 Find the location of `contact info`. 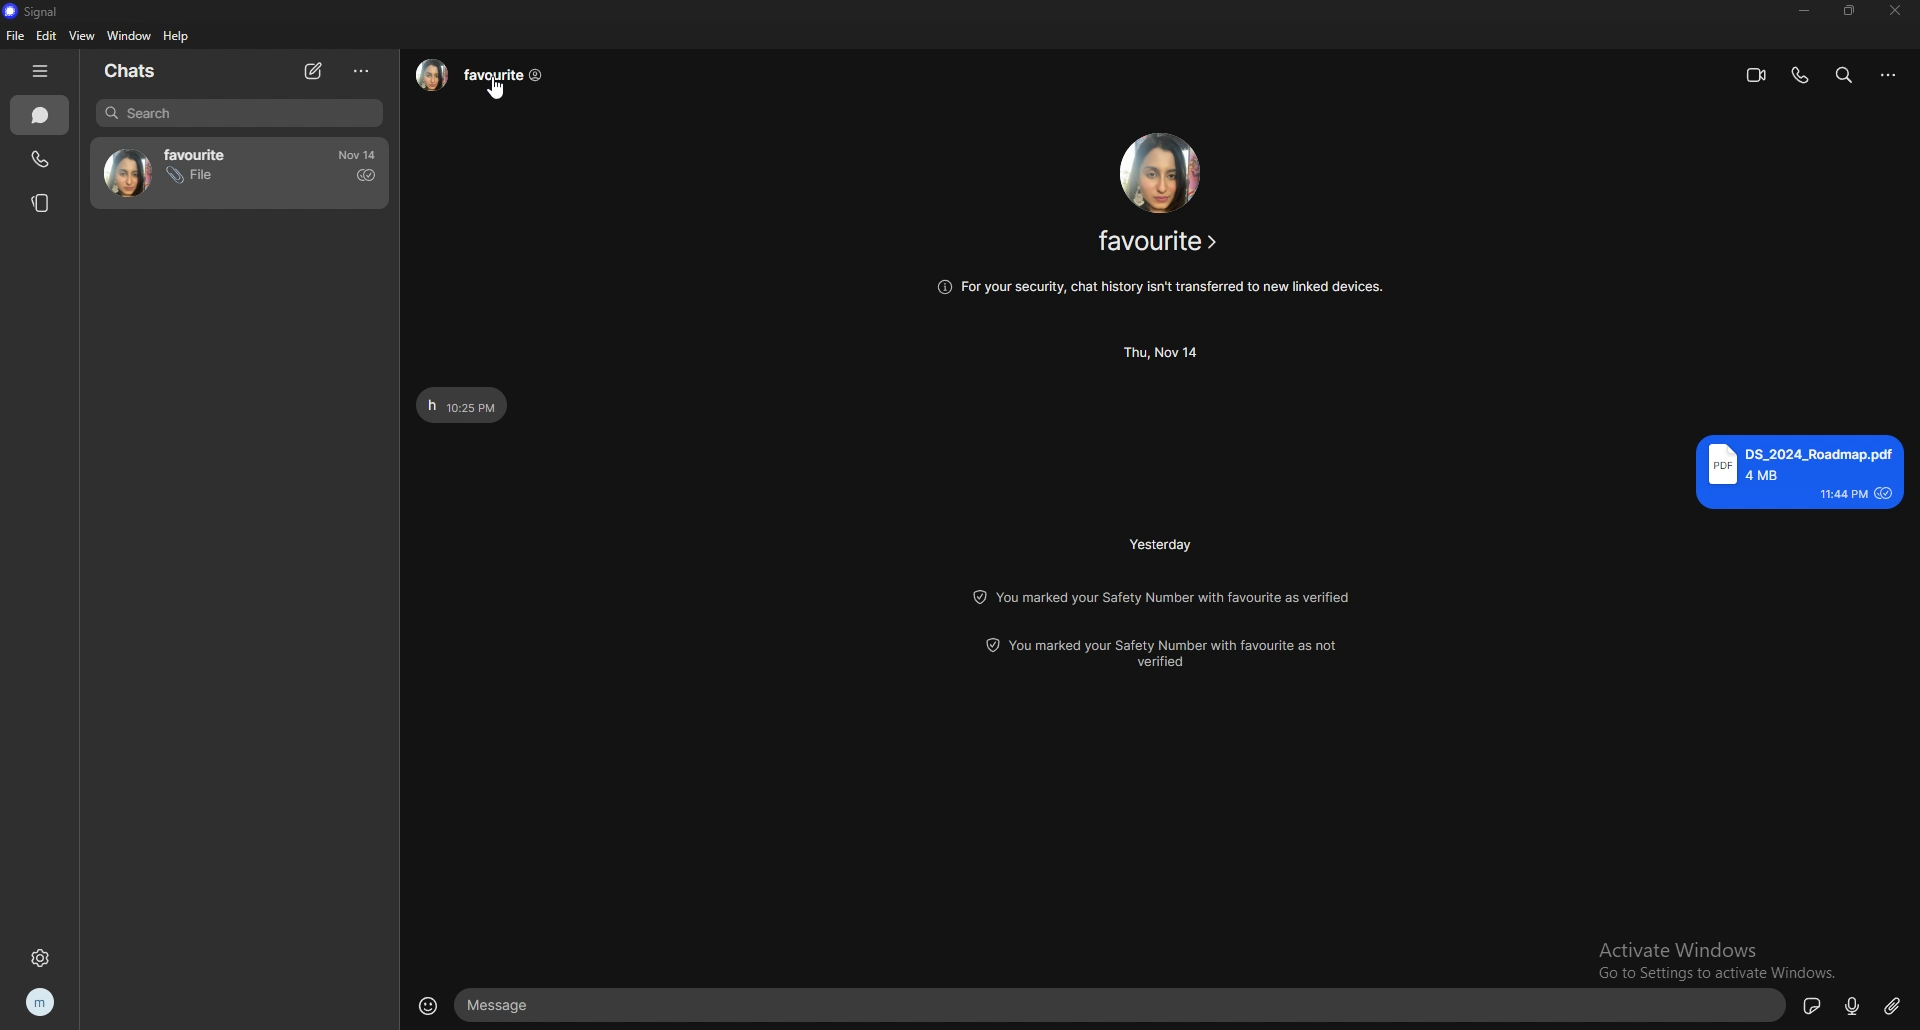

contact info is located at coordinates (1159, 244).